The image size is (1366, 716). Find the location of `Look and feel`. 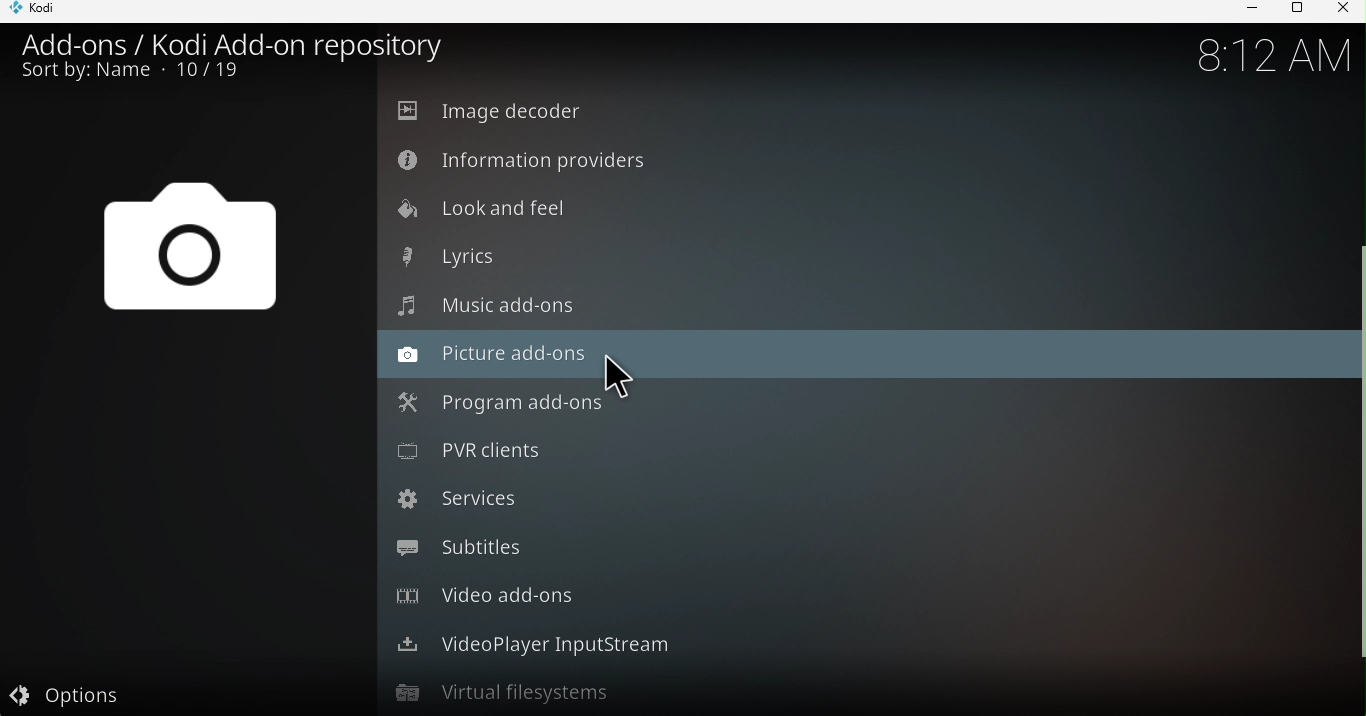

Look and feel is located at coordinates (864, 211).